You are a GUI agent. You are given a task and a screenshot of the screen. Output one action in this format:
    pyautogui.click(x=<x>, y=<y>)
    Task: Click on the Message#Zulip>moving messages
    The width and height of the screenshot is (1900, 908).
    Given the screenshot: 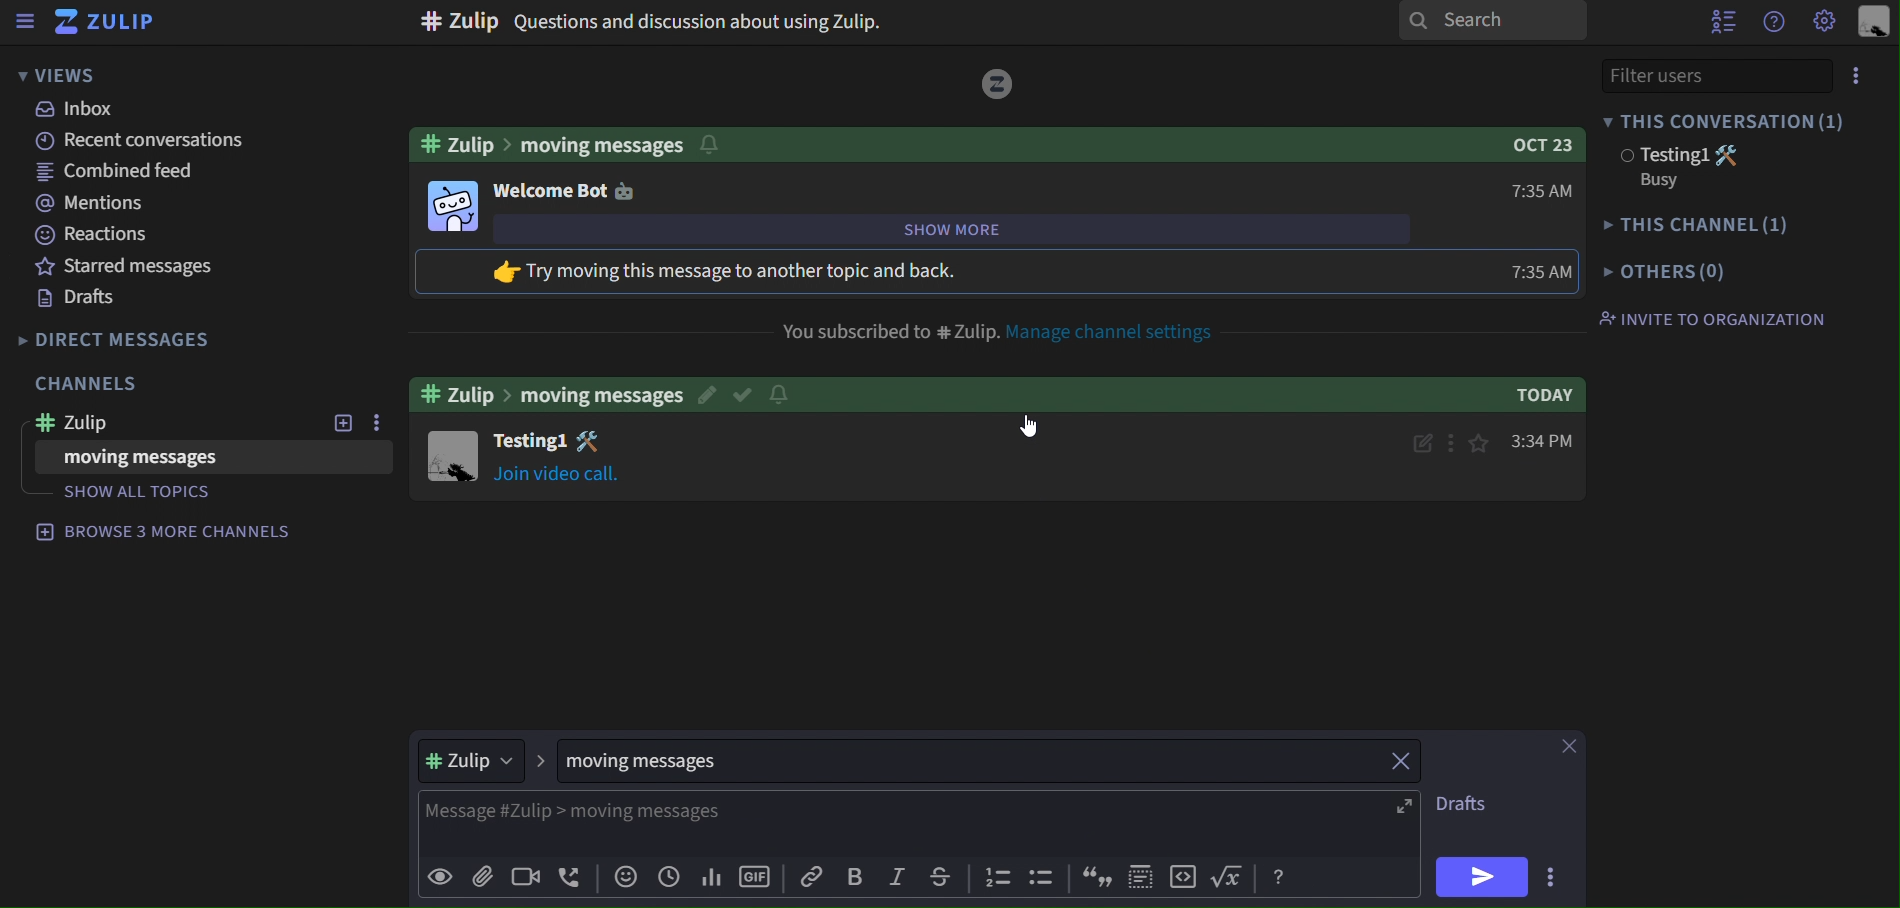 What is the action you would take?
    pyautogui.click(x=808, y=811)
    